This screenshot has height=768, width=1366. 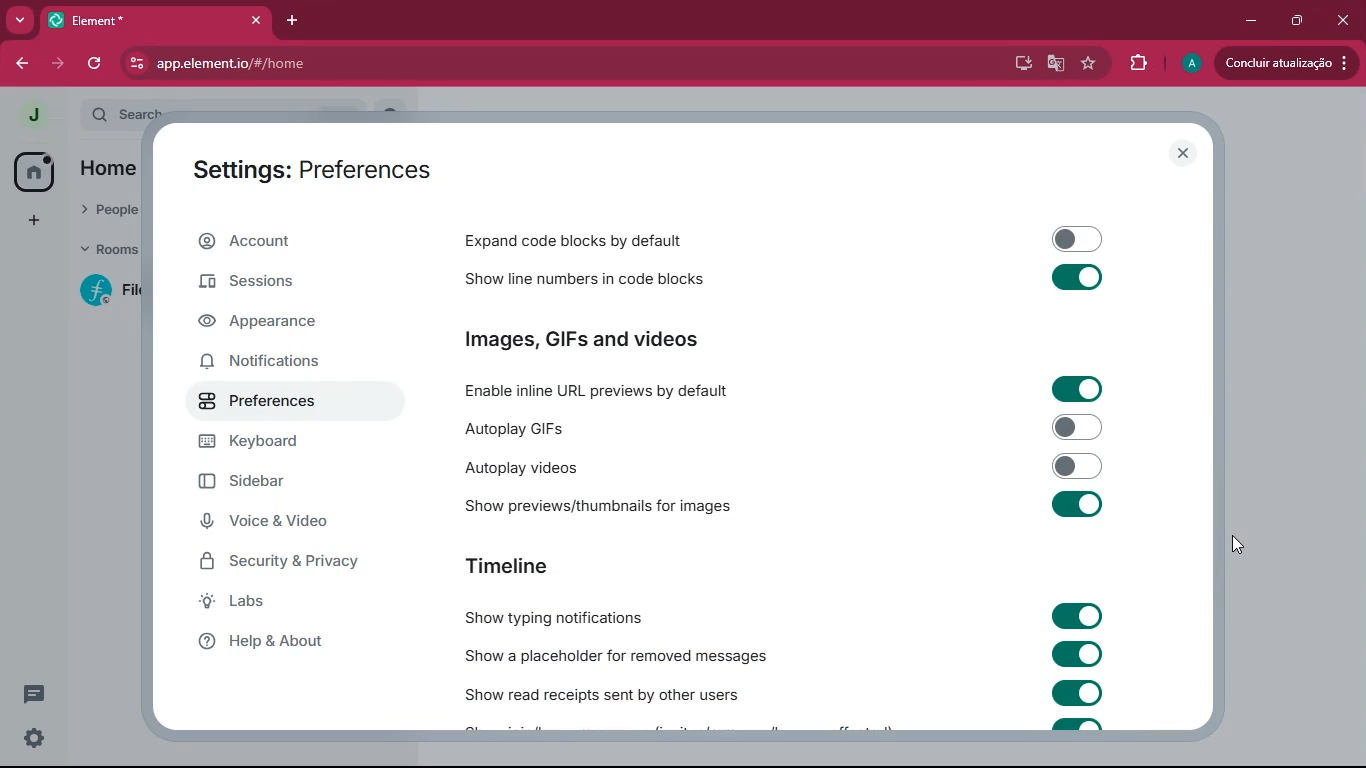 I want to click on settings: preferences, so click(x=313, y=174).